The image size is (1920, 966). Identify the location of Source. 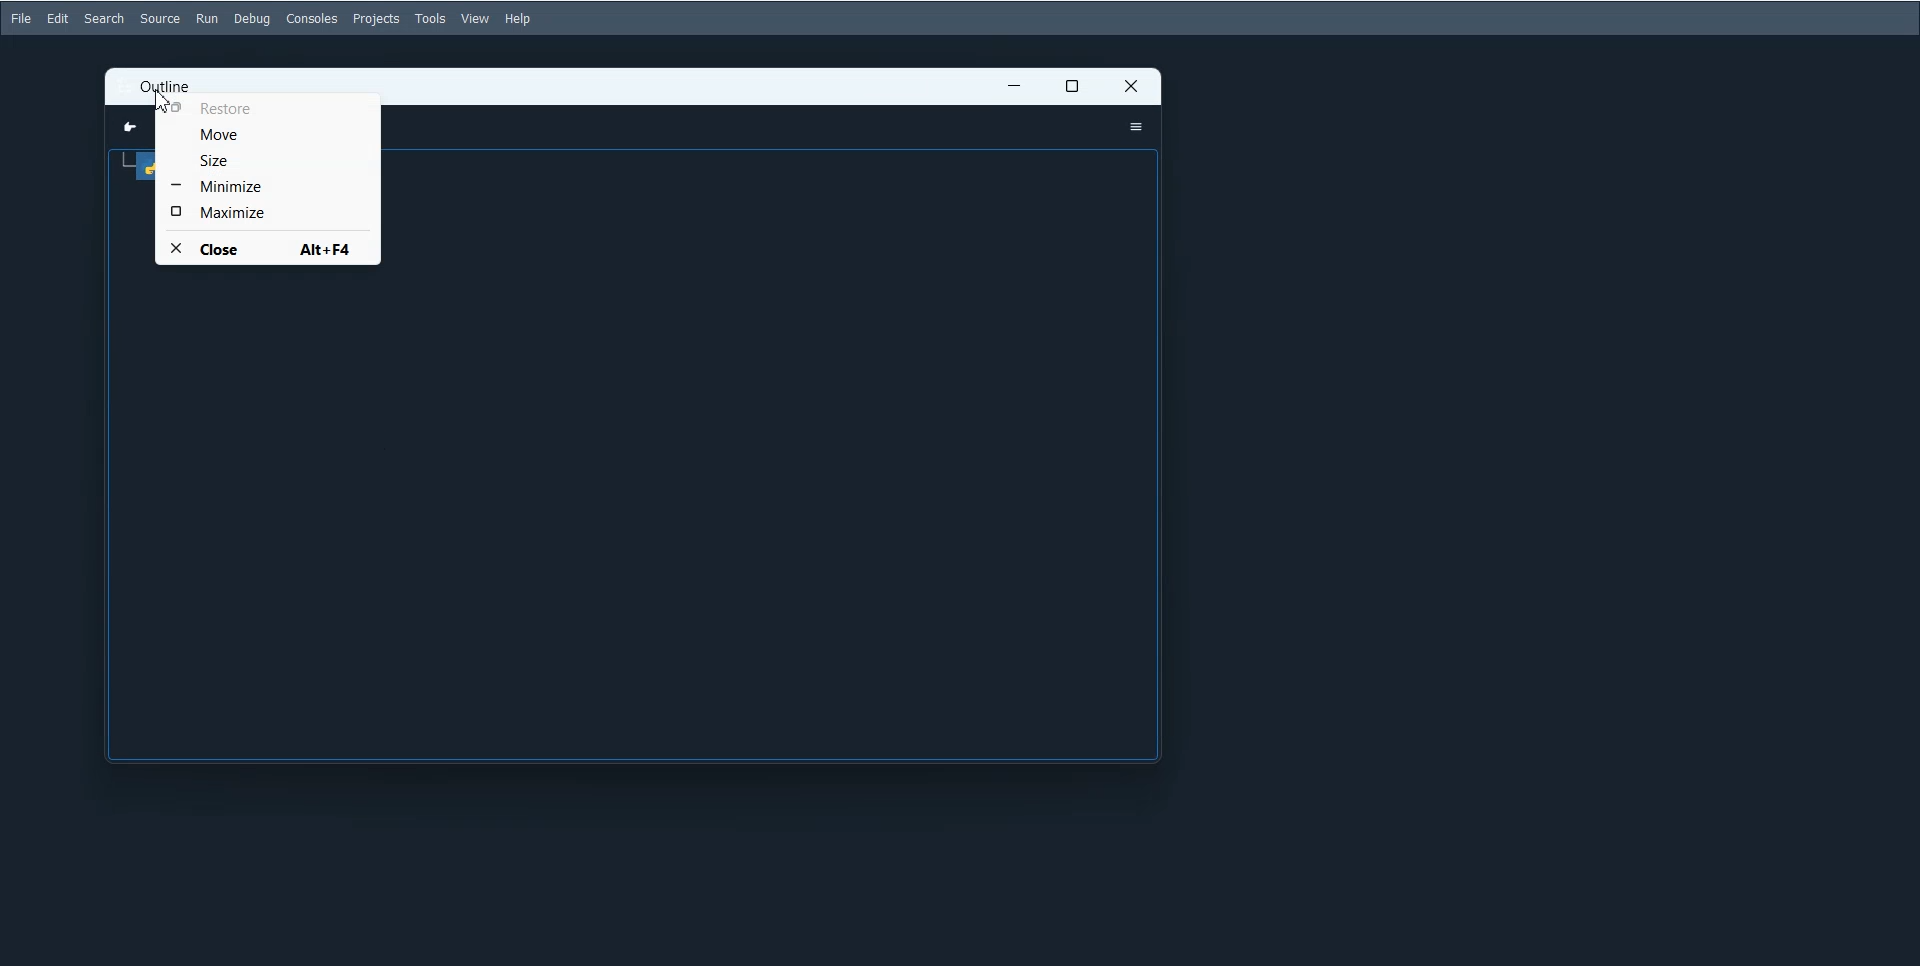
(160, 18).